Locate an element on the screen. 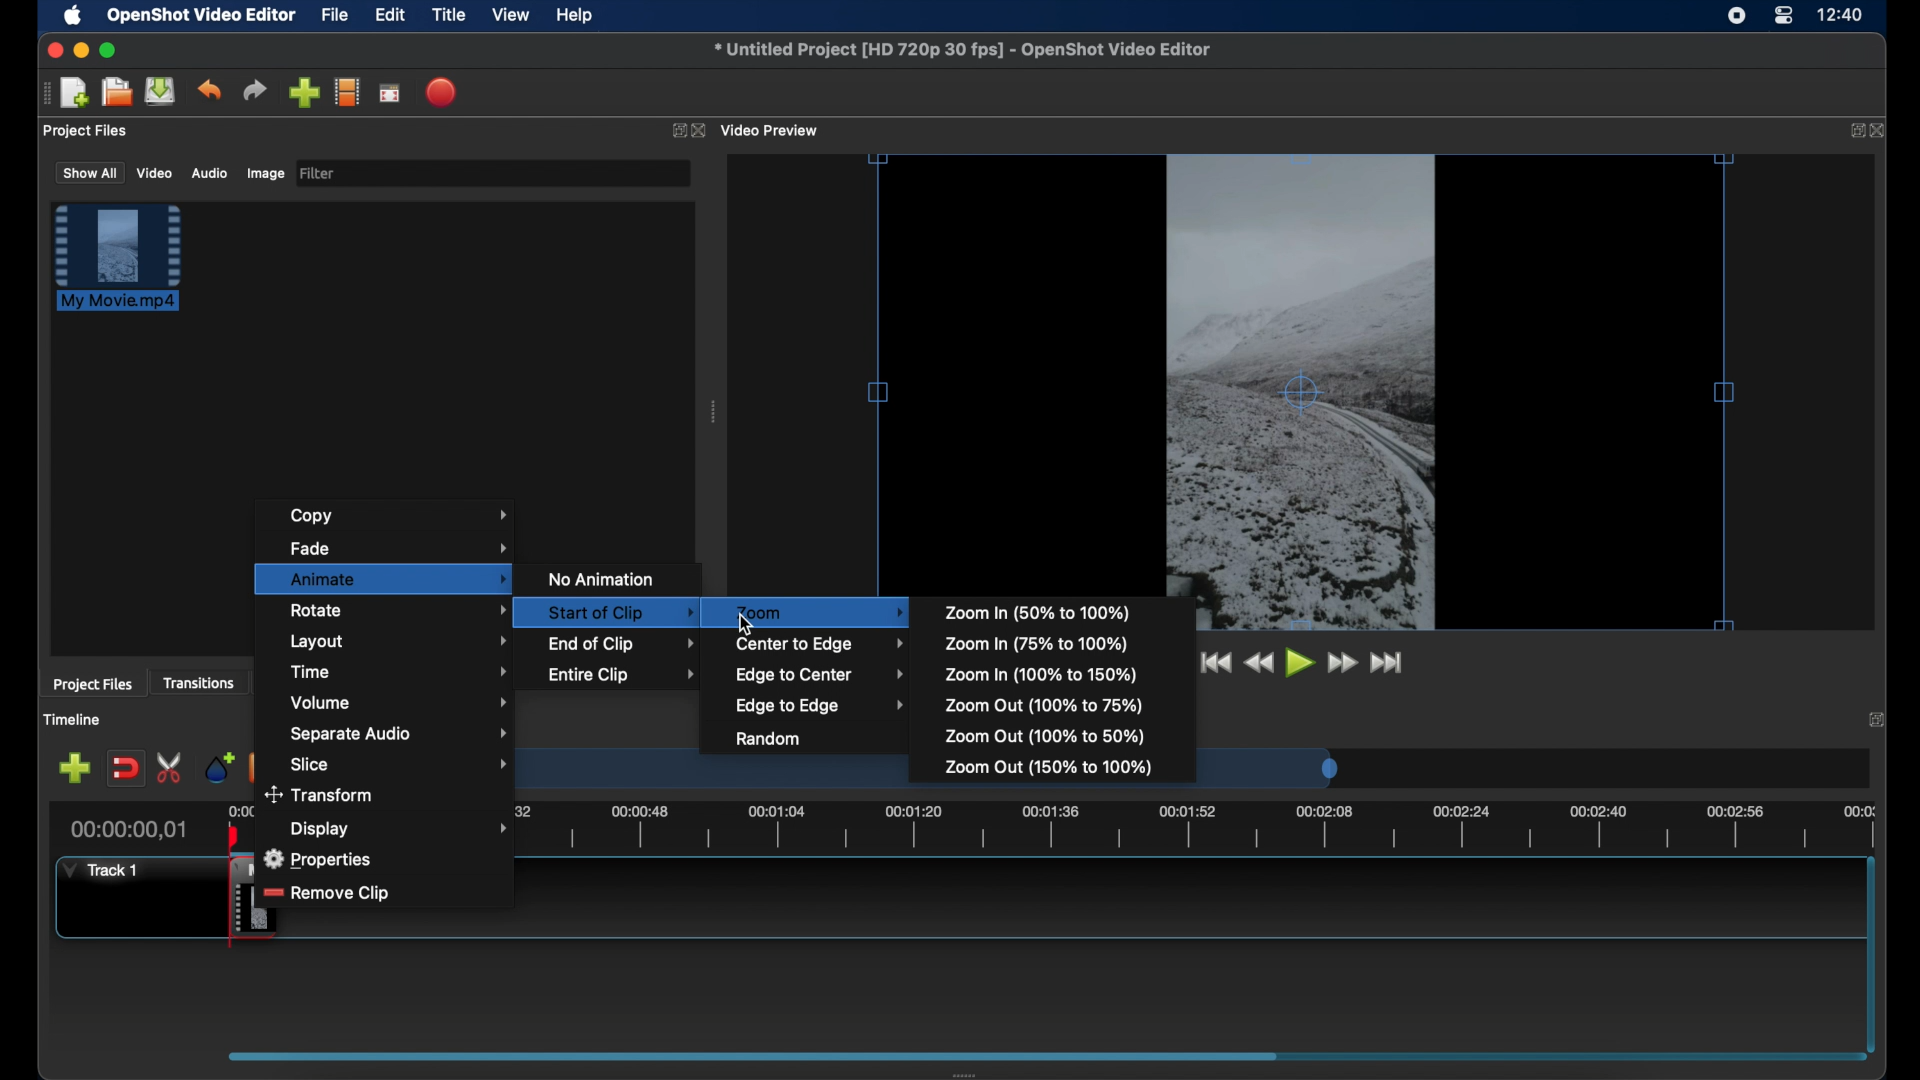 This screenshot has width=1920, height=1080. slice menu is located at coordinates (401, 764).